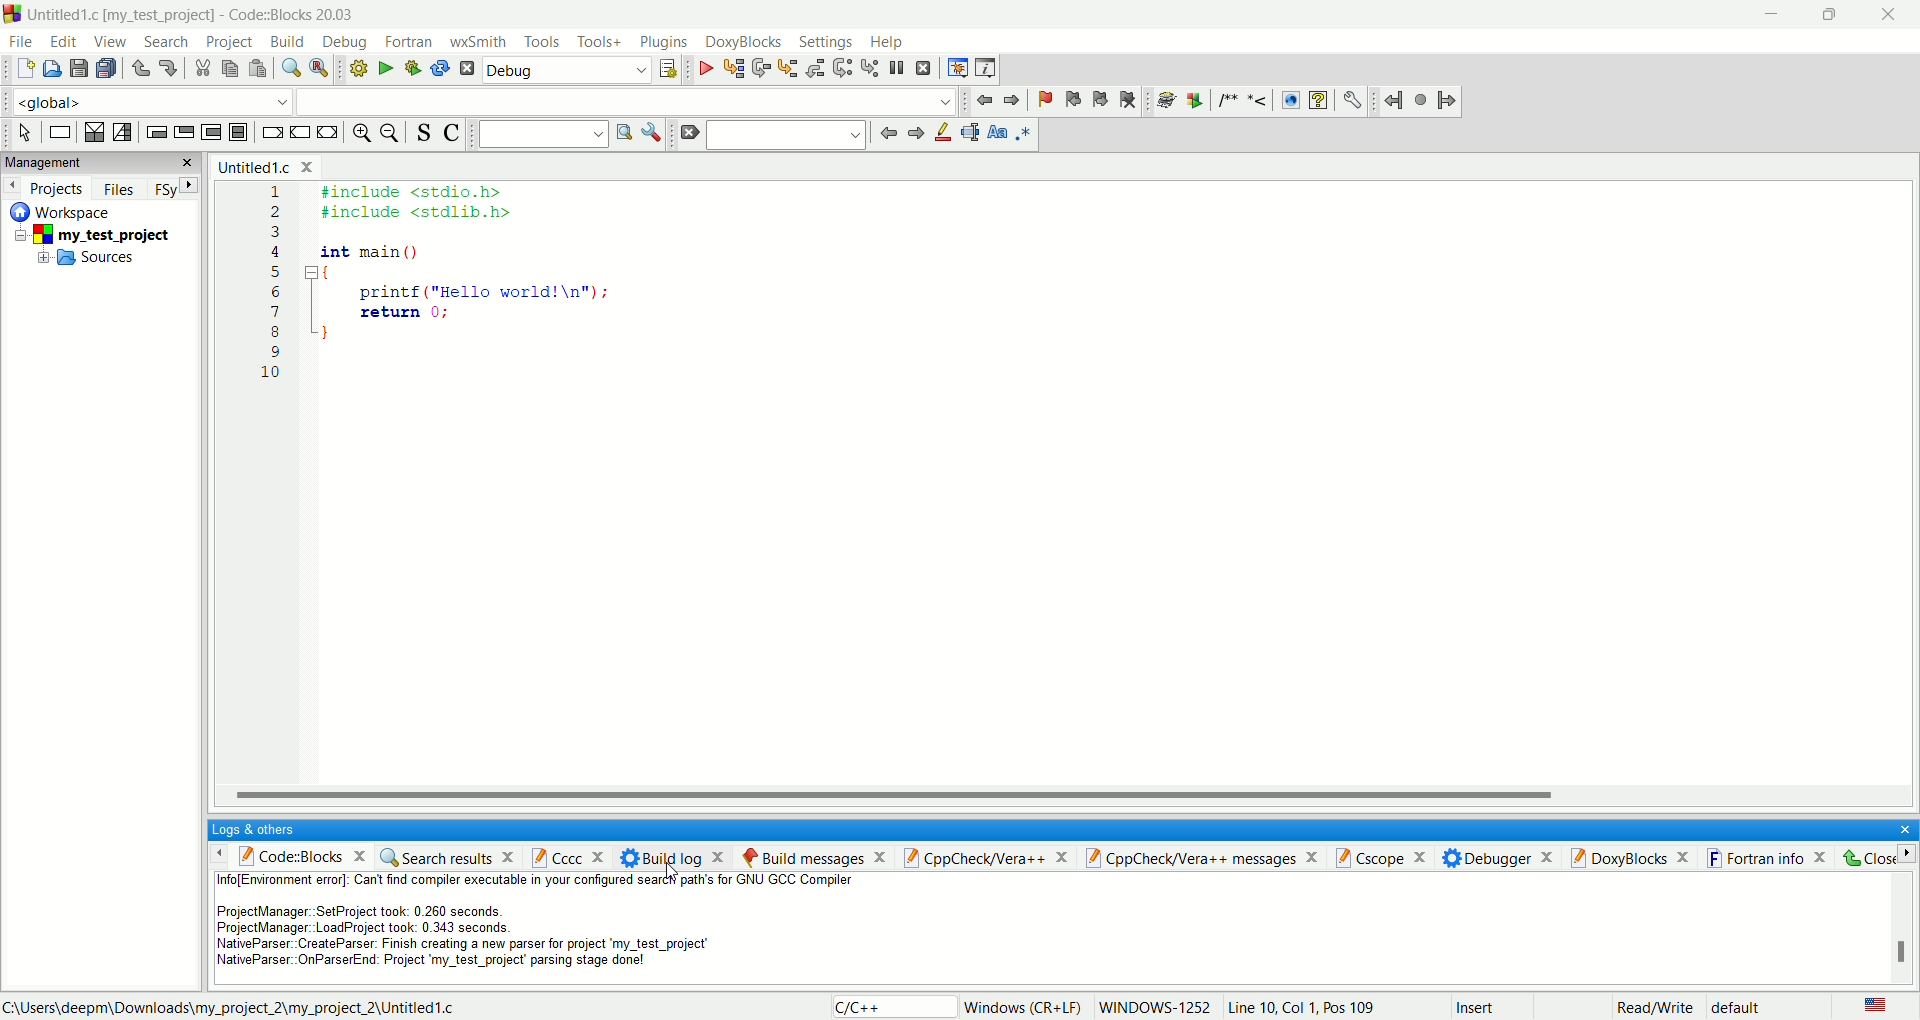 The width and height of the screenshot is (1920, 1020). Describe the element at coordinates (447, 856) in the screenshot. I see `search results` at that location.